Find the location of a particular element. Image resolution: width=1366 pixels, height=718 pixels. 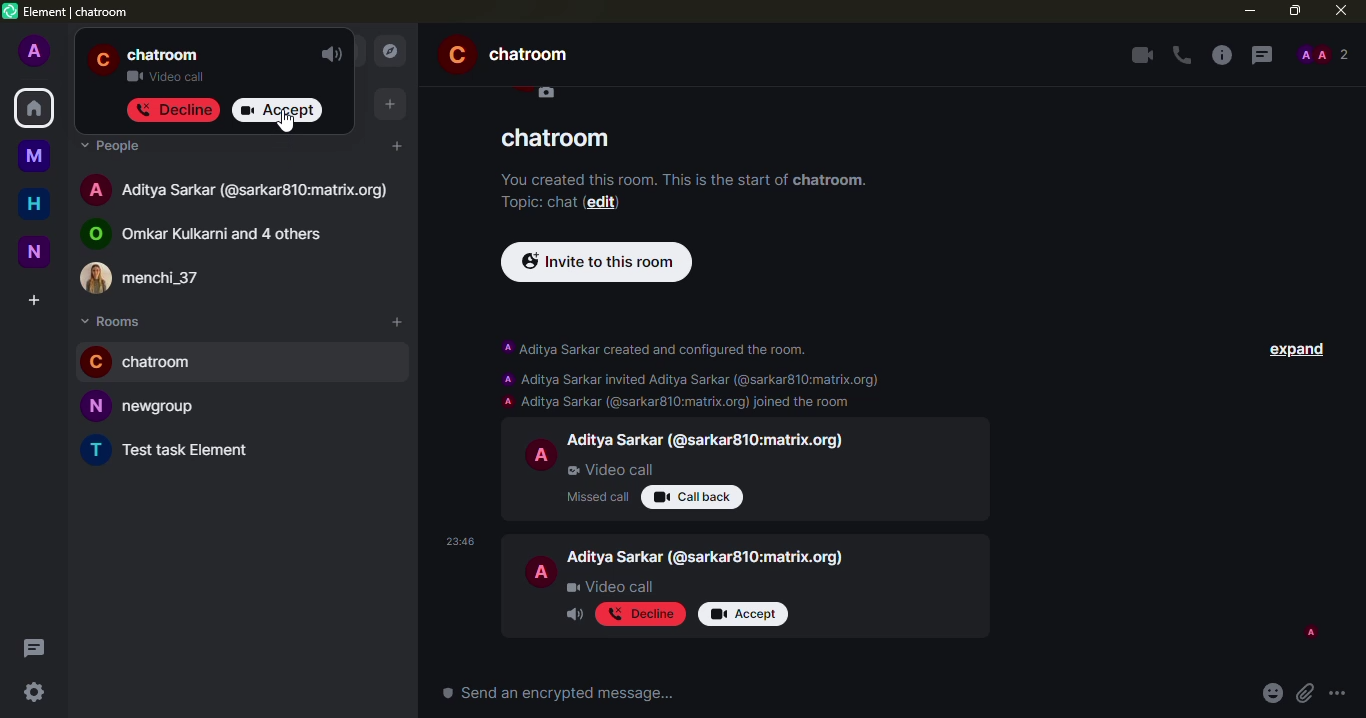

23:46 is located at coordinates (460, 542).